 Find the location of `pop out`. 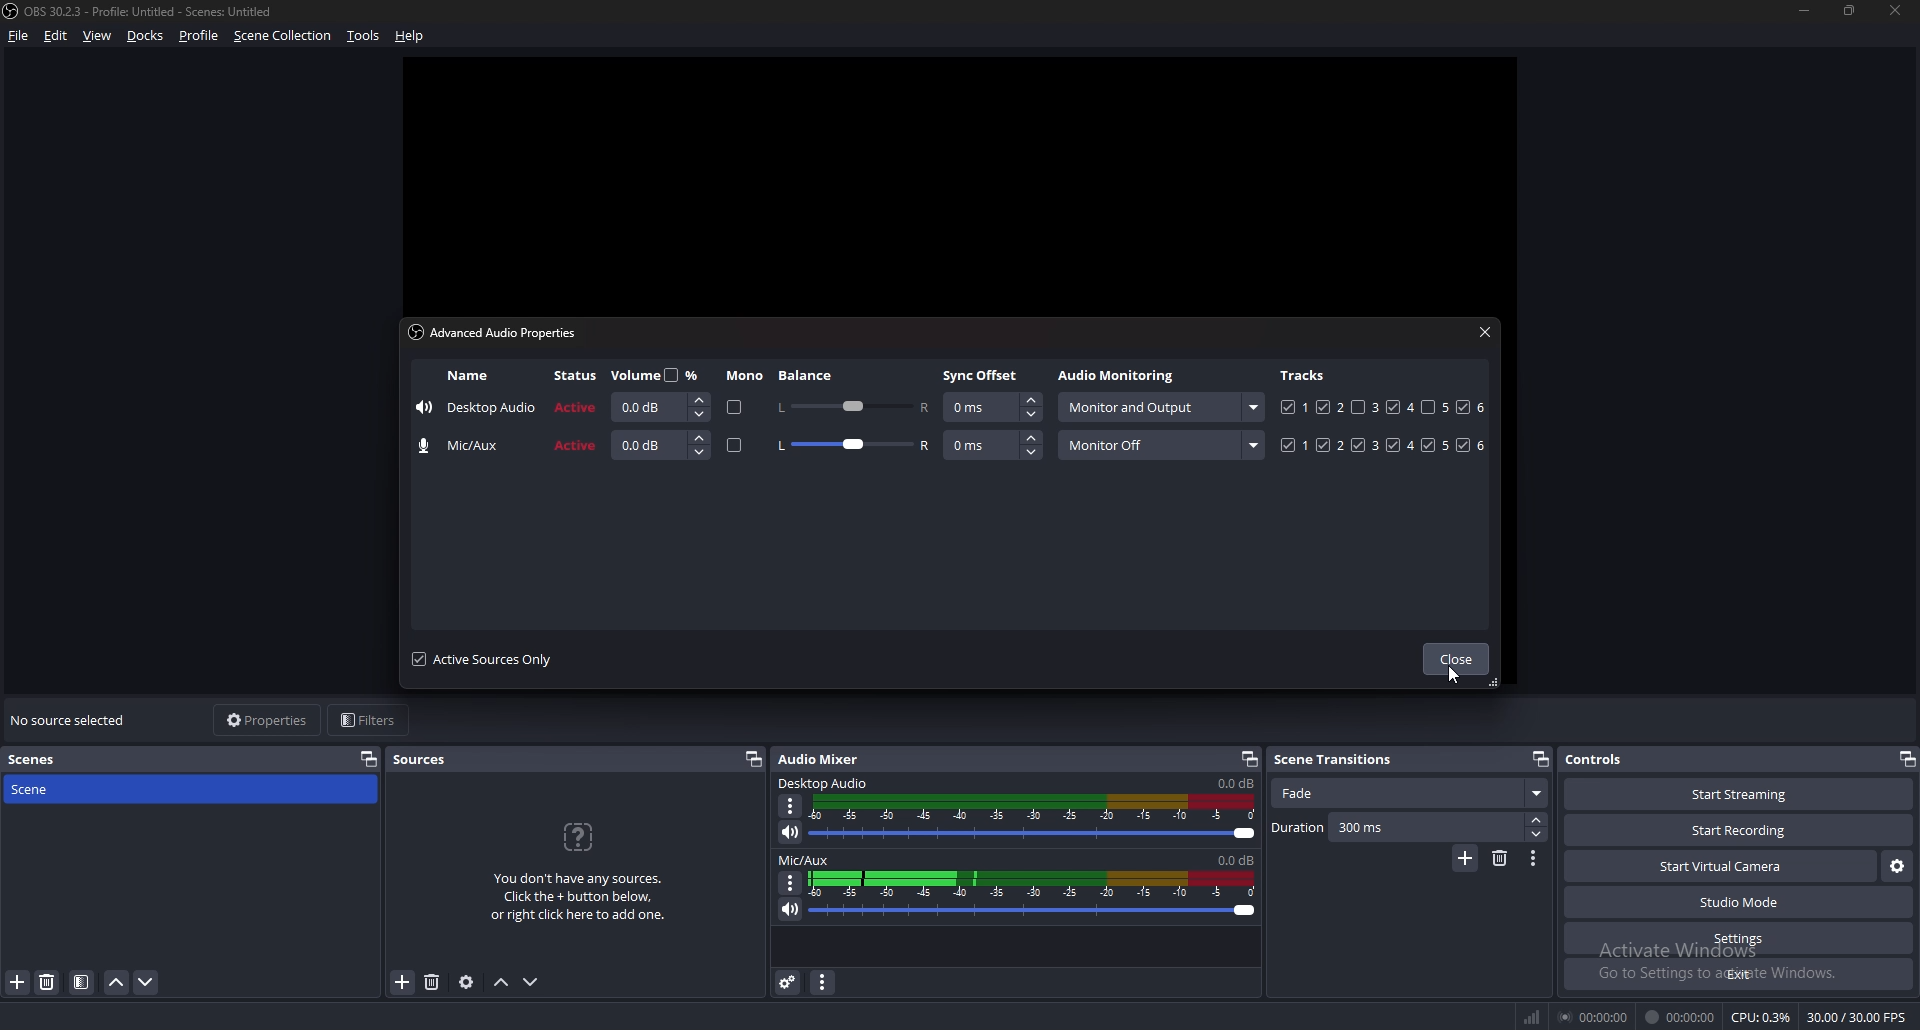

pop out is located at coordinates (754, 760).